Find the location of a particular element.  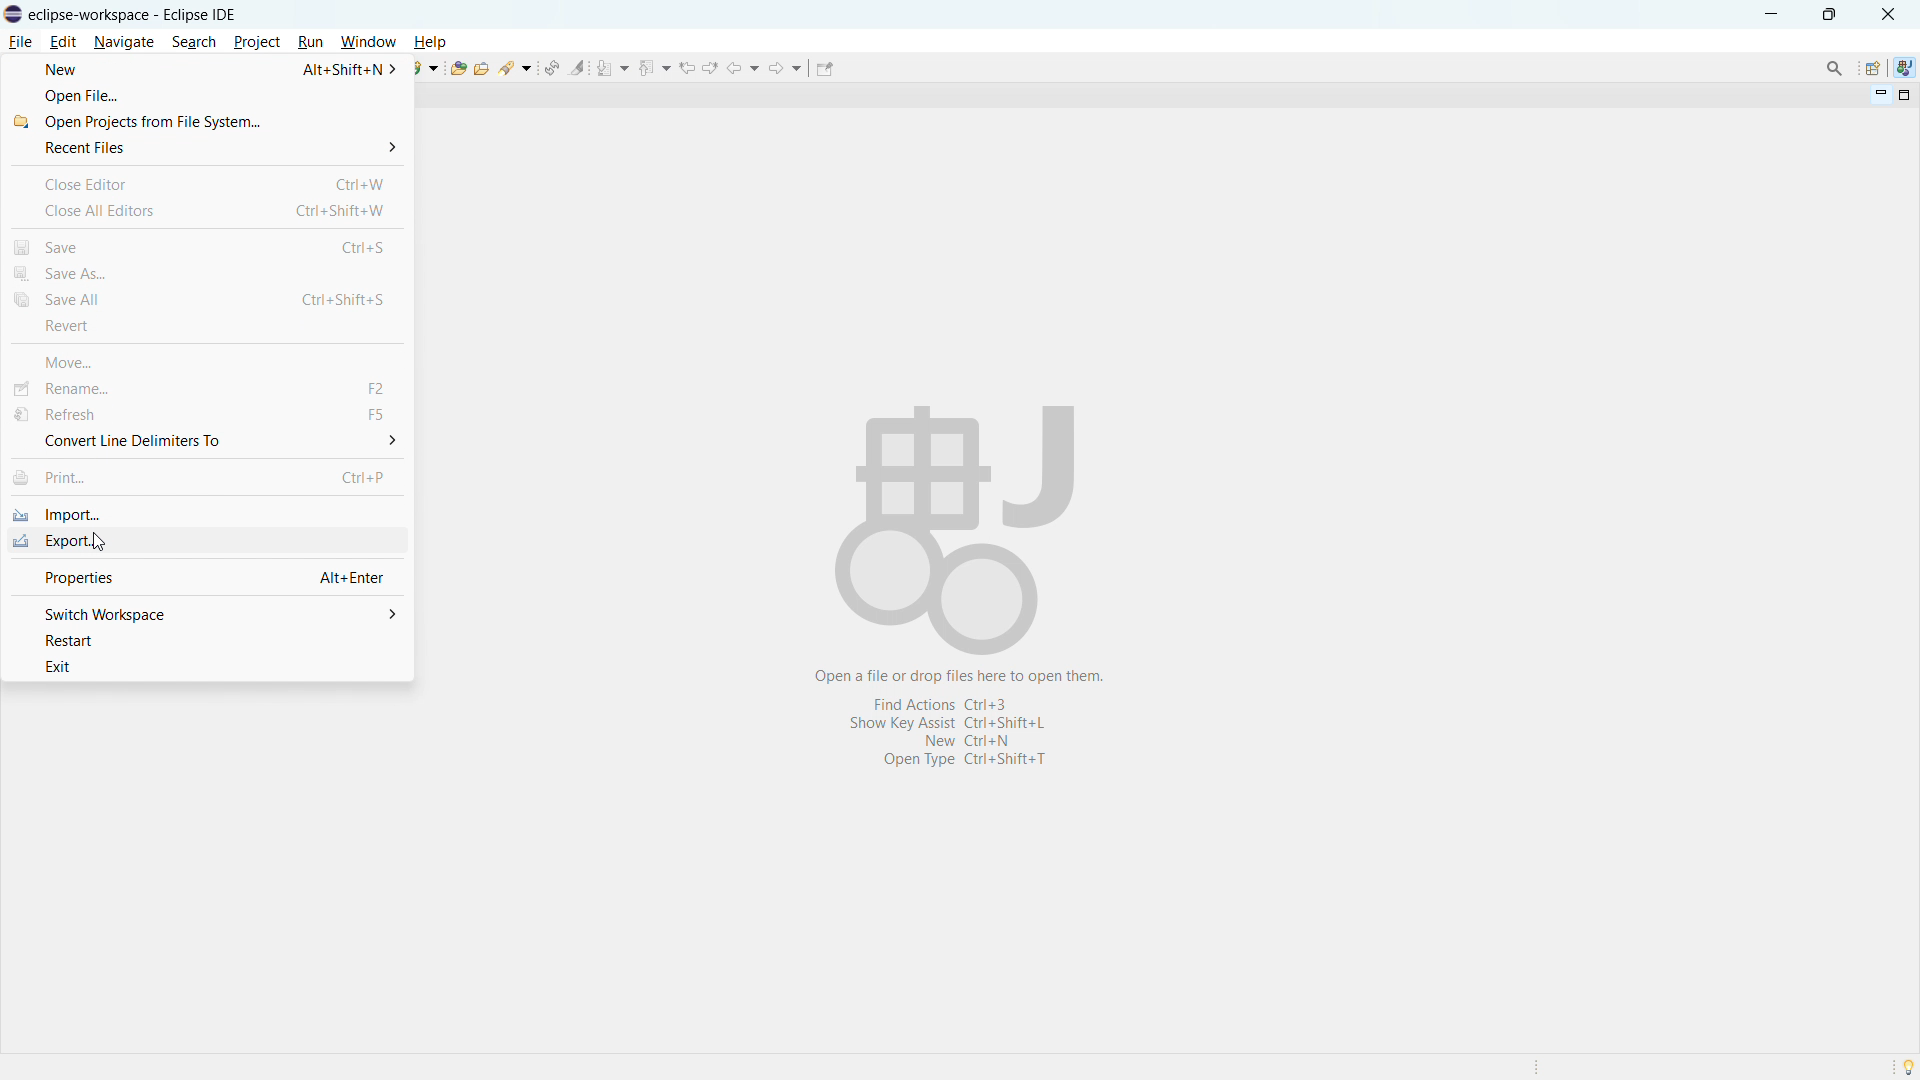

open perspective is located at coordinates (1871, 68).